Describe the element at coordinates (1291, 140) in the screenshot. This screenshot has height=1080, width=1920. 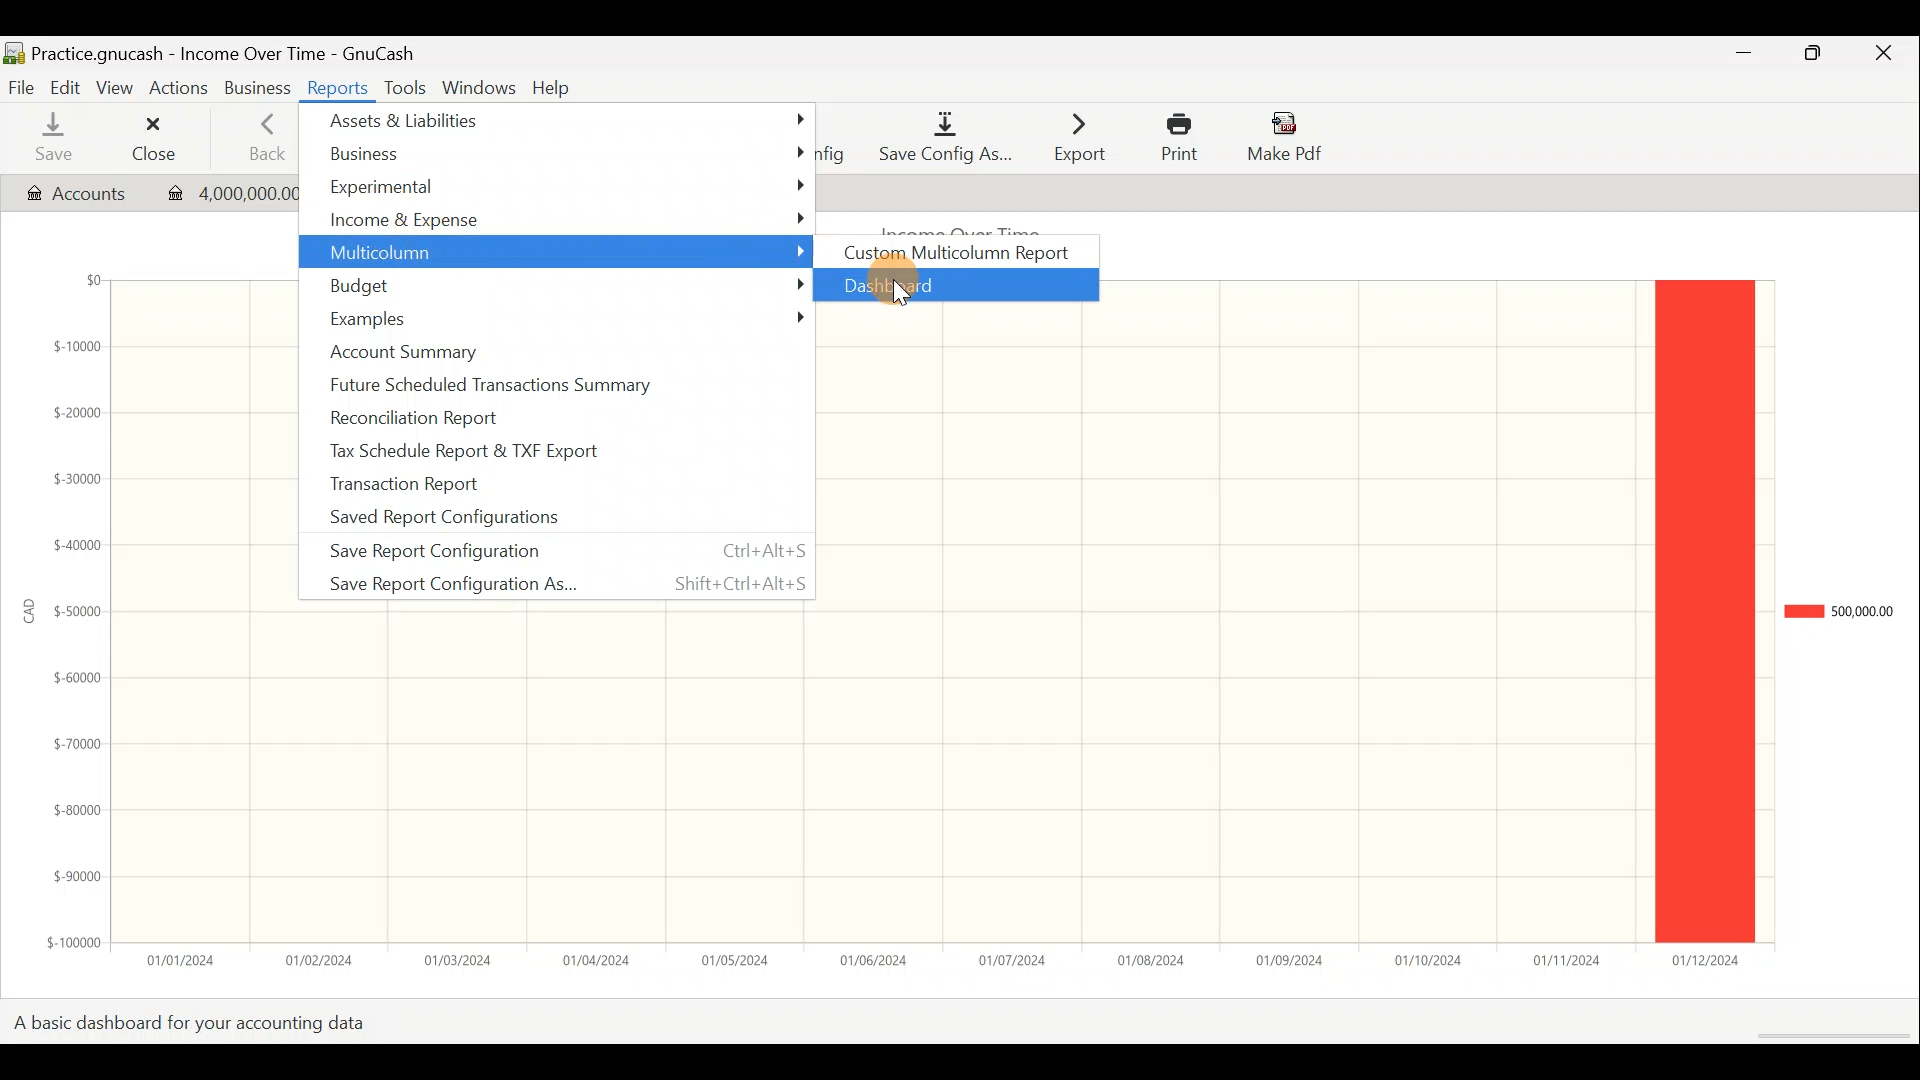
I see `Make pdf` at that location.